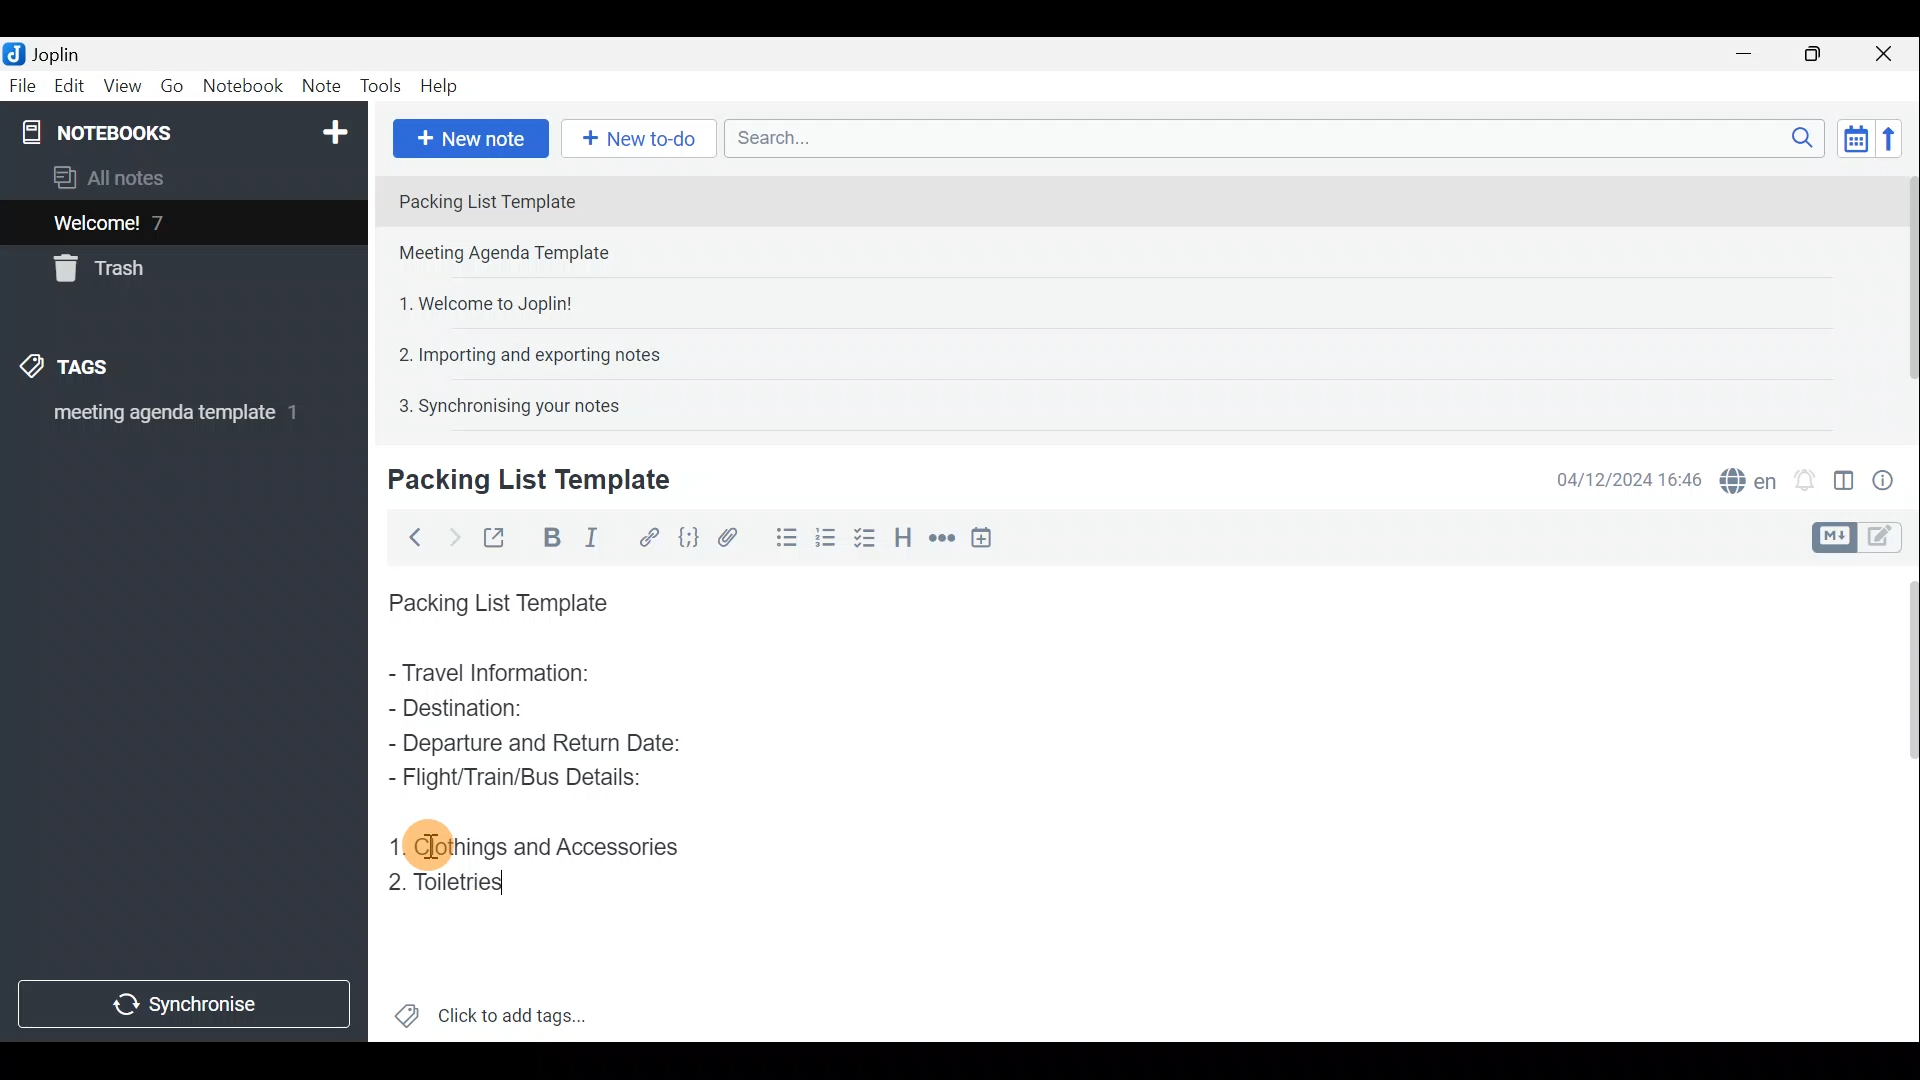  Describe the element at coordinates (187, 1007) in the screenshot. I see `Synchronise` at that location.